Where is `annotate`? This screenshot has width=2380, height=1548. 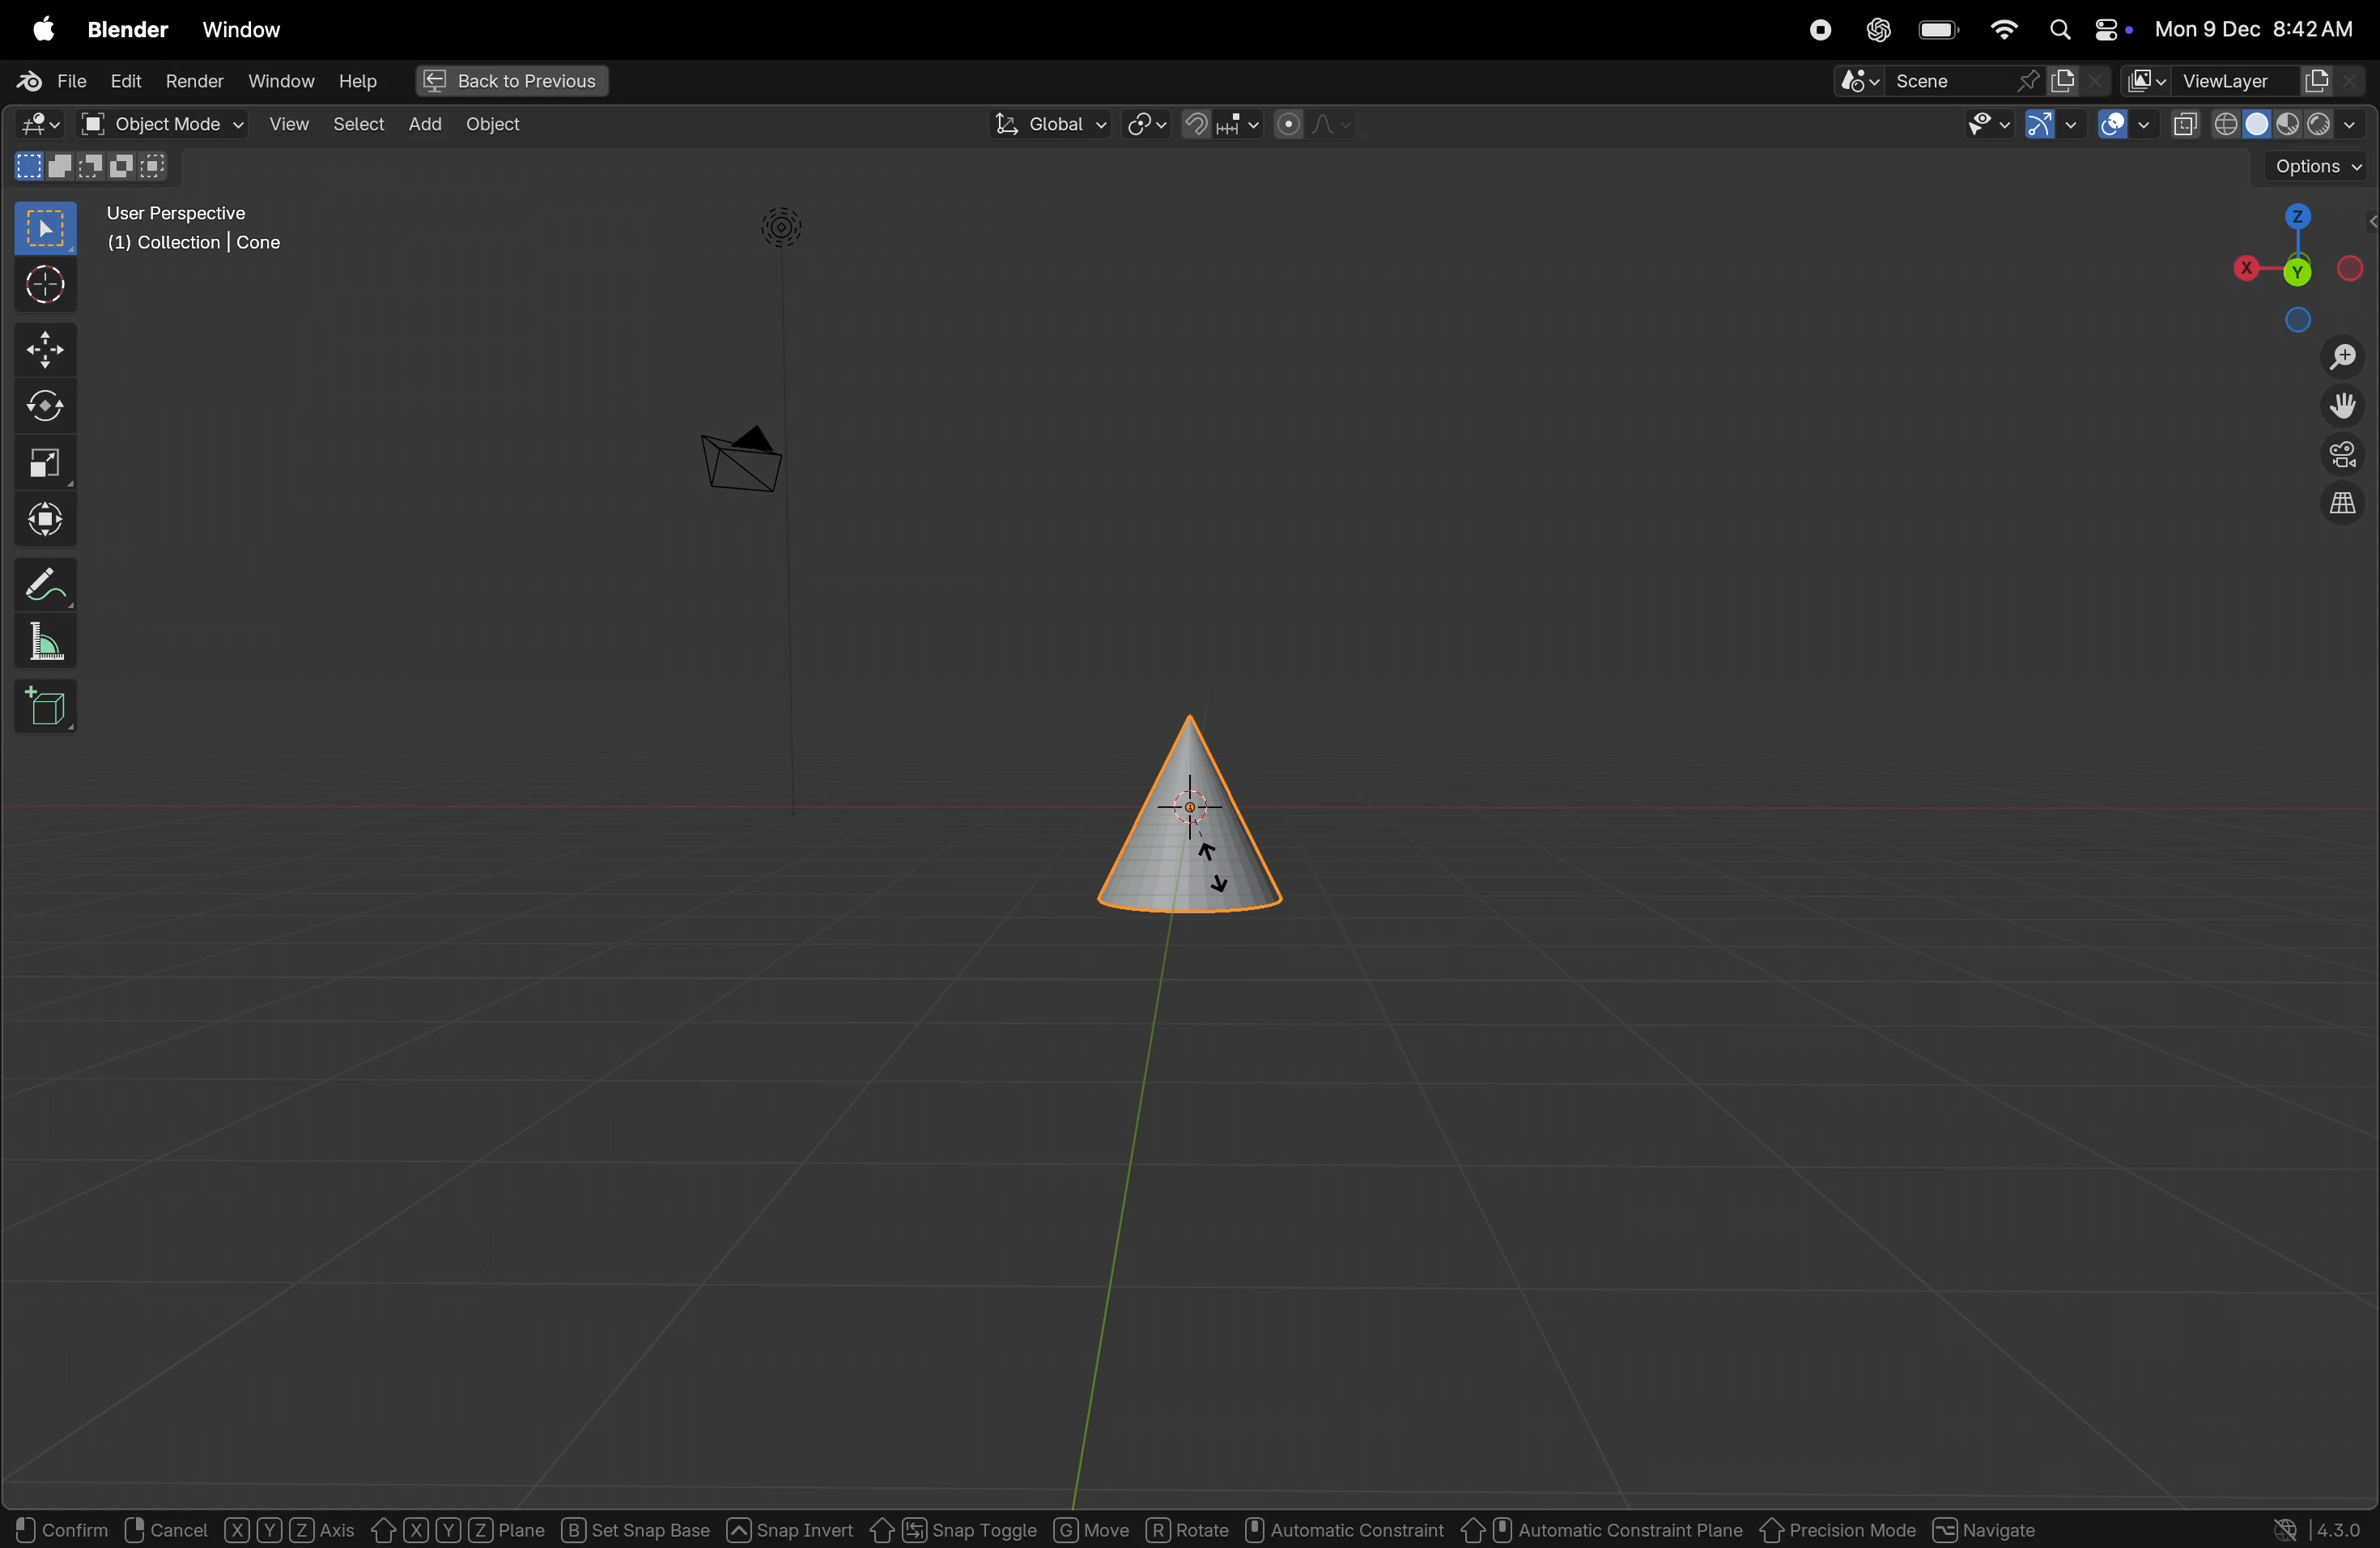
annotate is located at coordinates (39, 583).